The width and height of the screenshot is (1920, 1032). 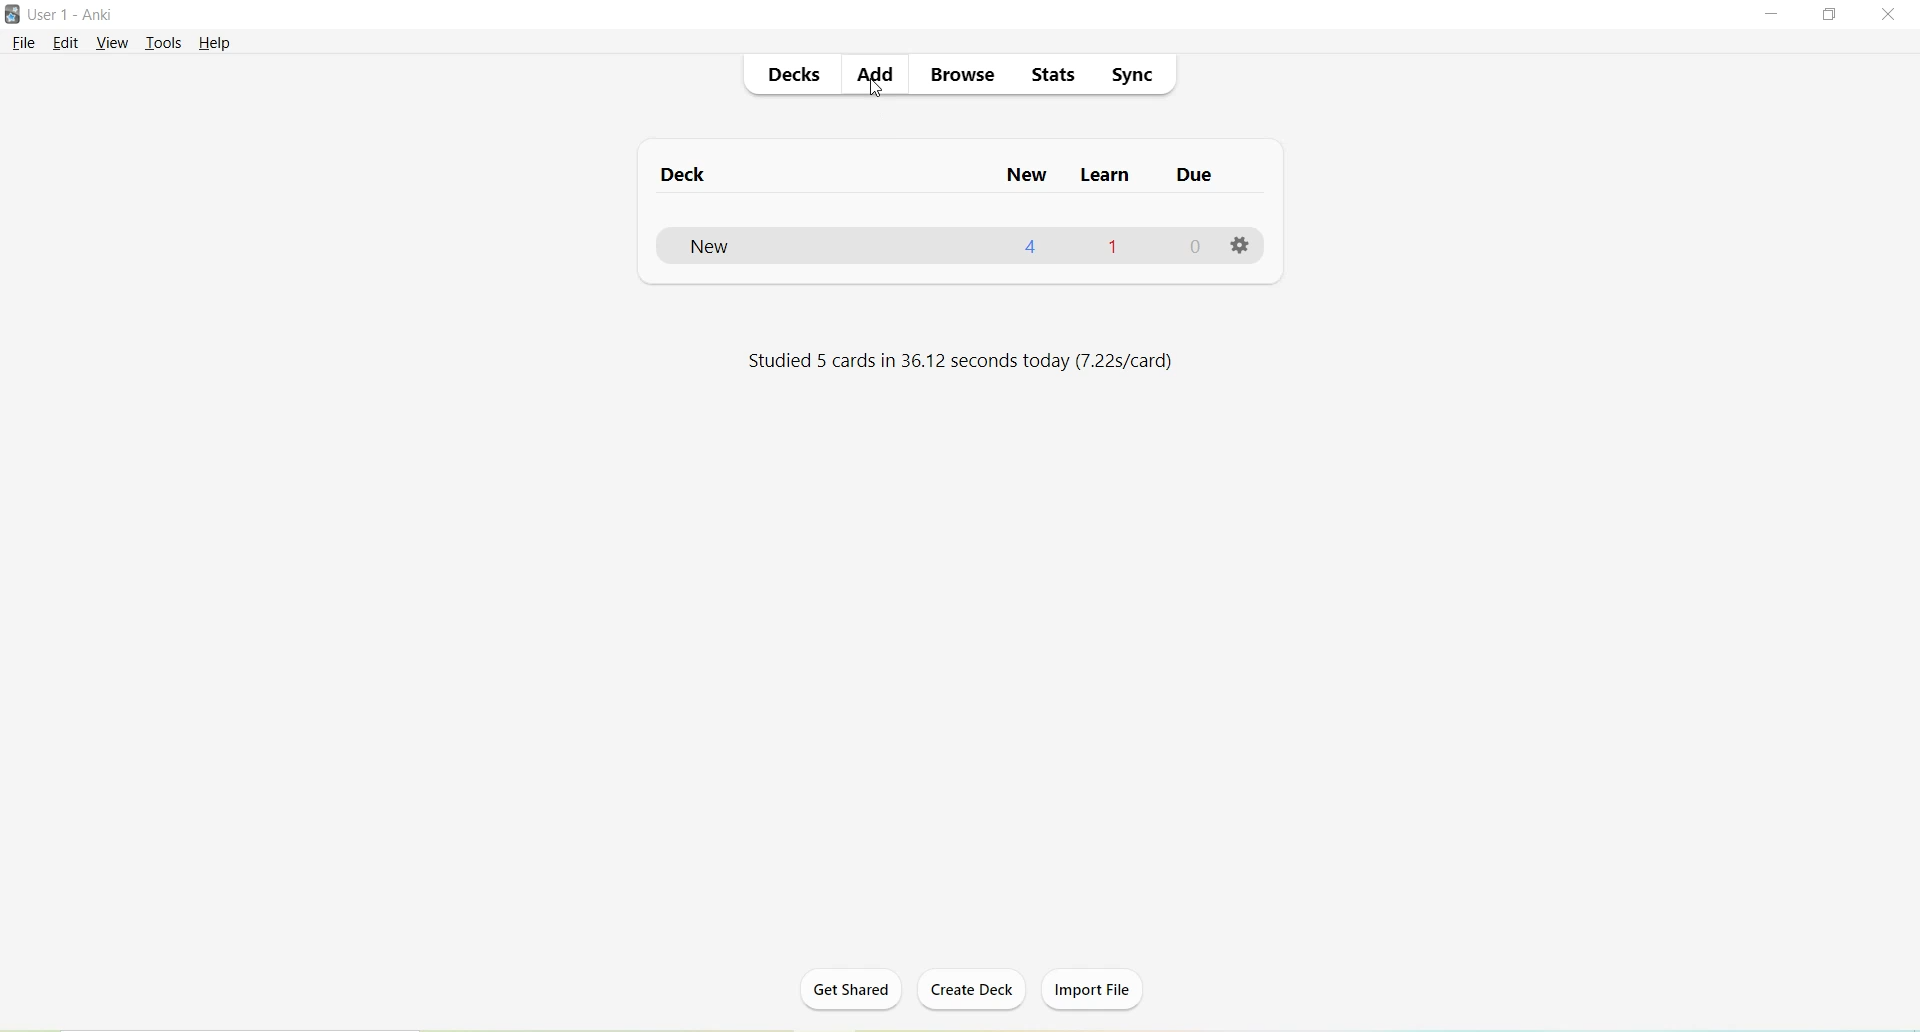 I want to click on Decks, so click(x=791, y=73).